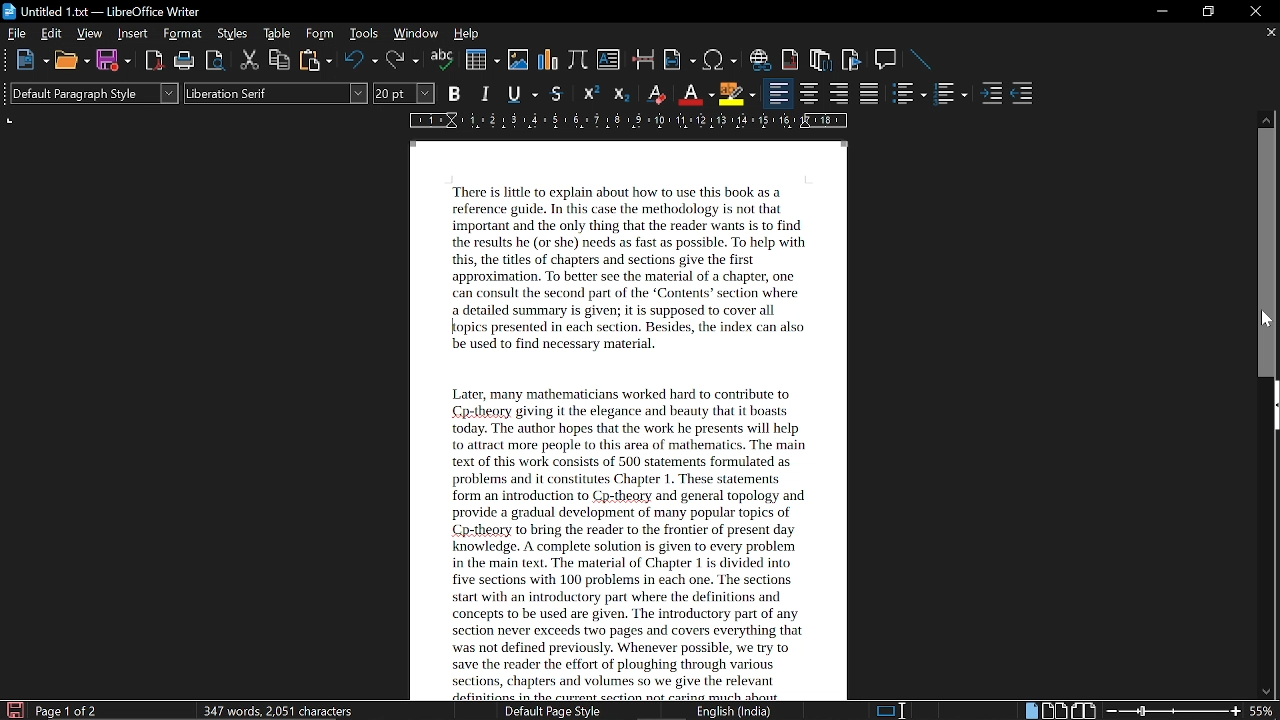 The image size is (1280, 720). Describe the element at coordinates (719, 61) in the screenshot. I see `insert symbol` at that location.